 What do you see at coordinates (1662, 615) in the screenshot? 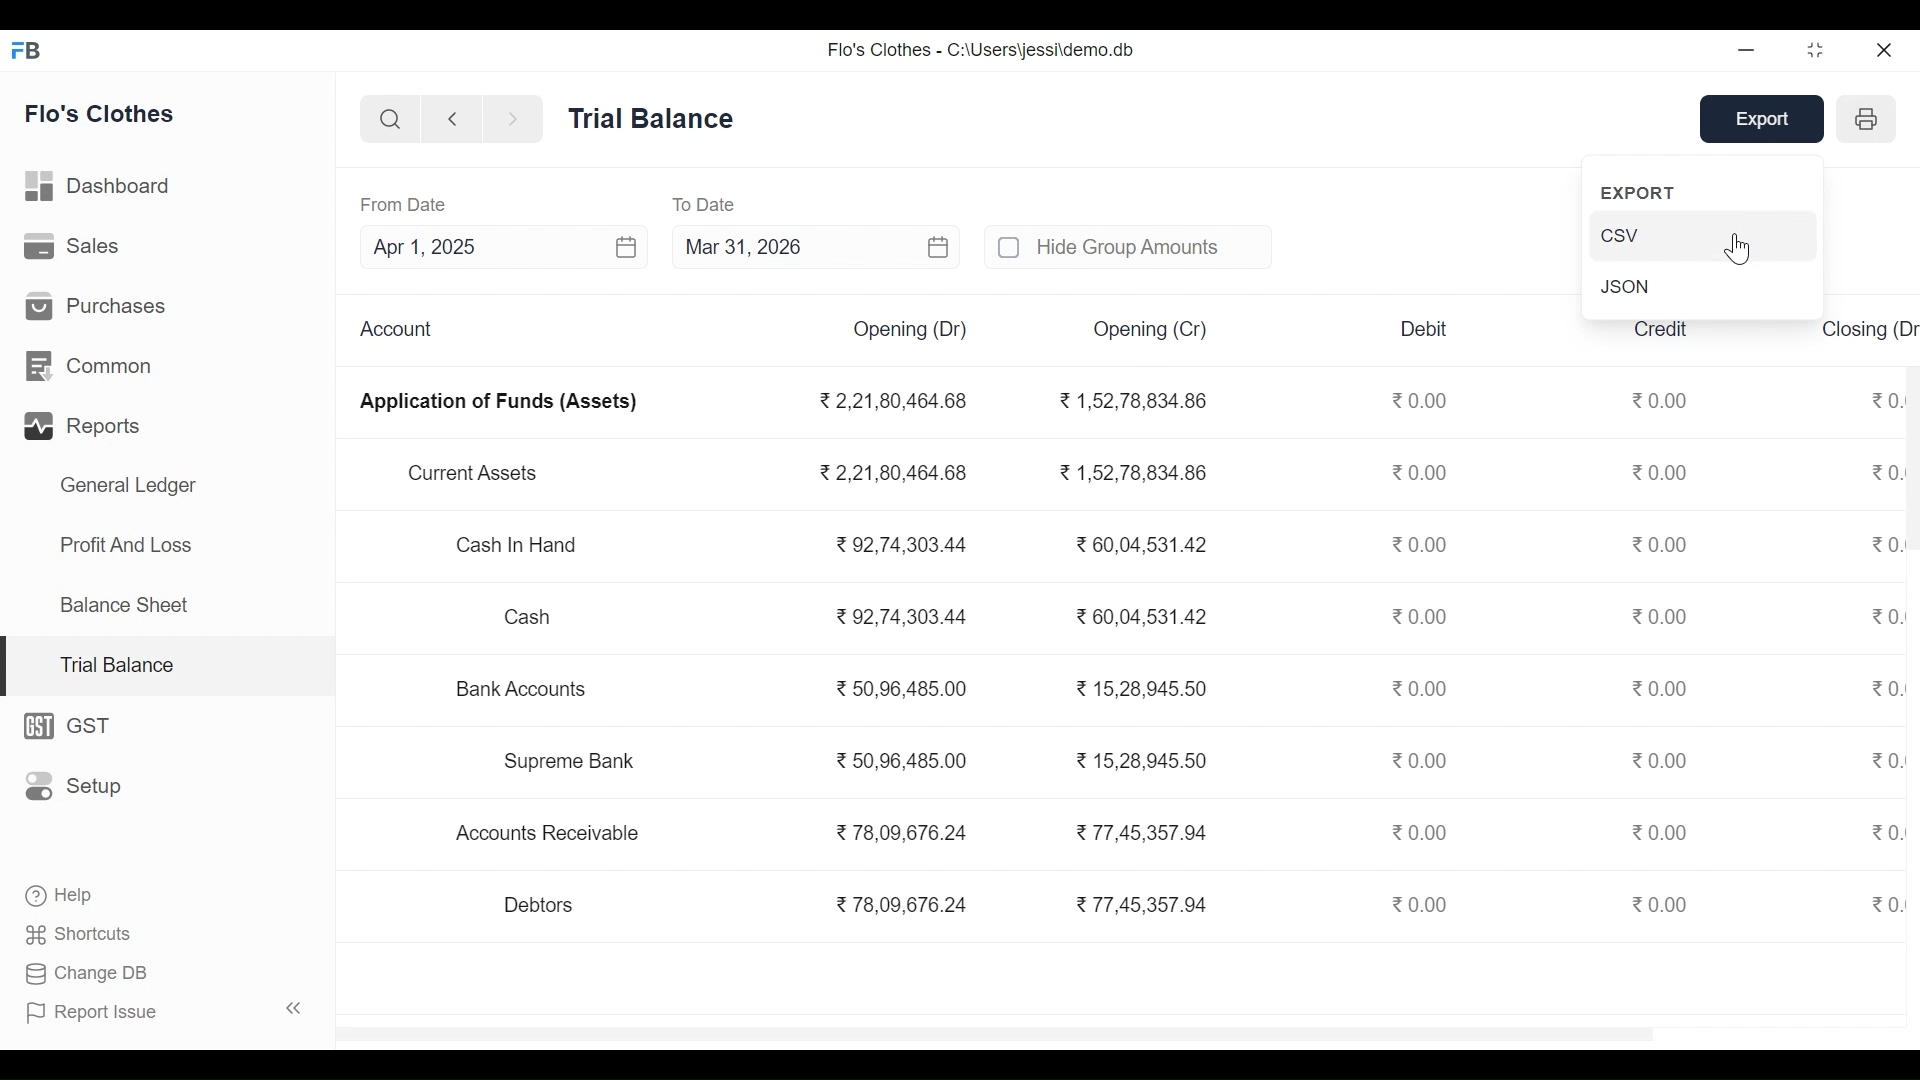
I see `0.00` at bounding box center [1662, 615].